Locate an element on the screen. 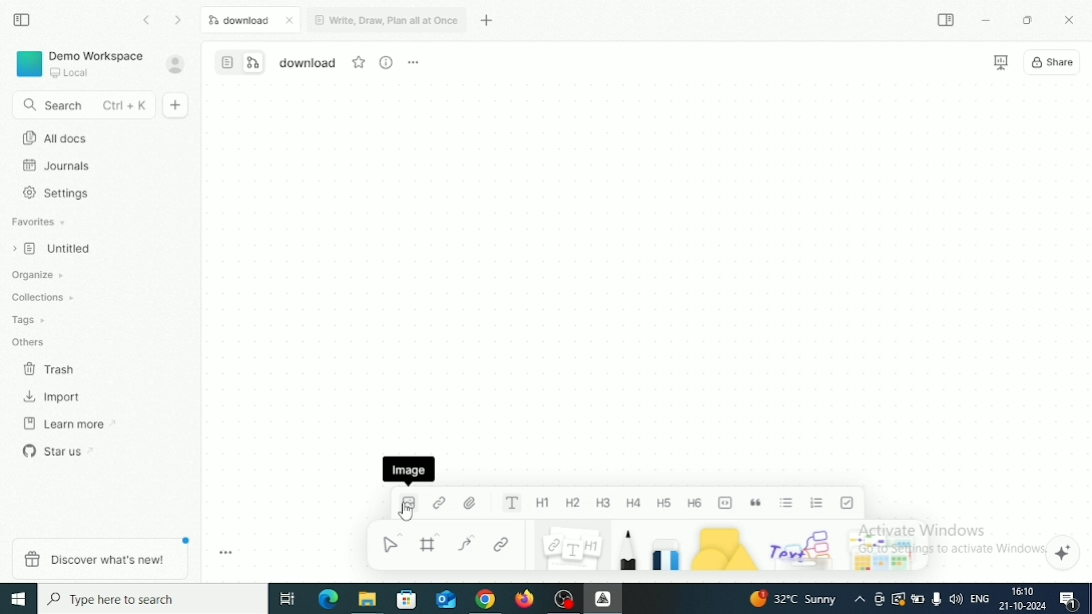 Image resolution: width=1092 pixels, height=614 pixels. Share is located at coordinates (1052, 62).